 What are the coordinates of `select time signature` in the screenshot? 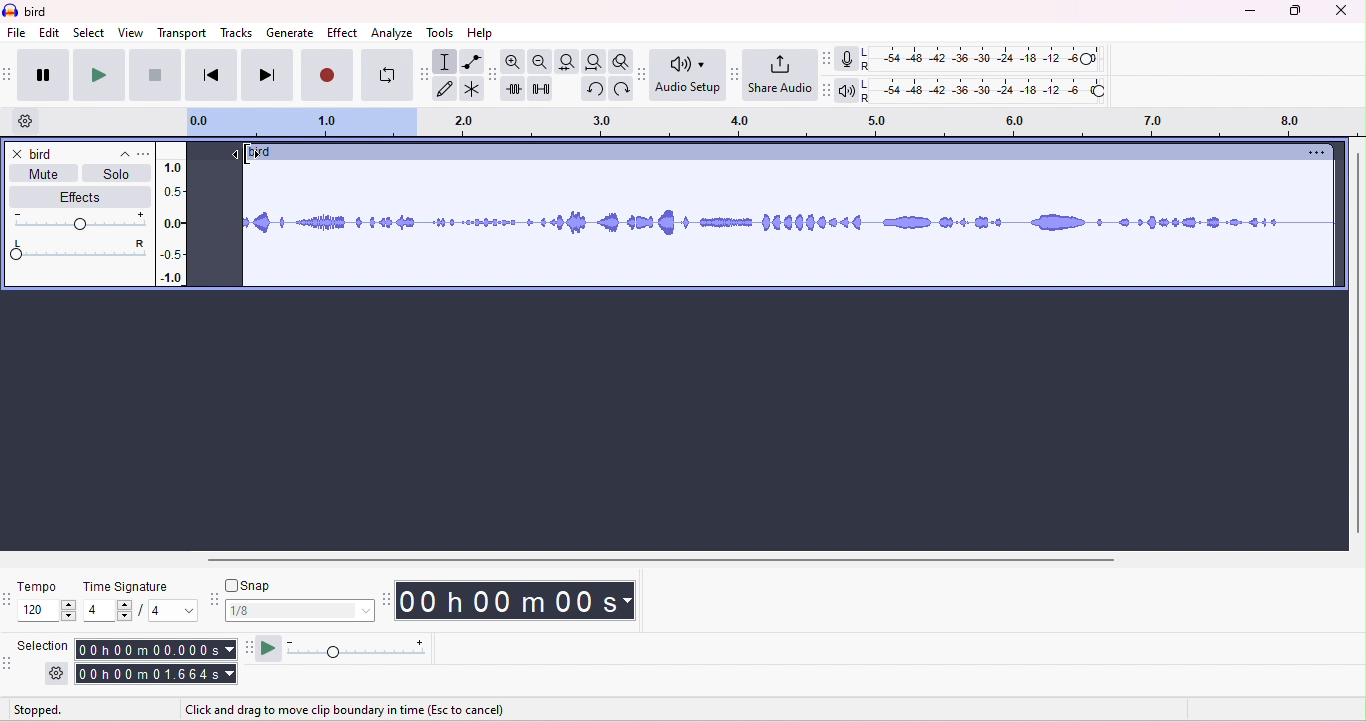 It's located at (139, 612).